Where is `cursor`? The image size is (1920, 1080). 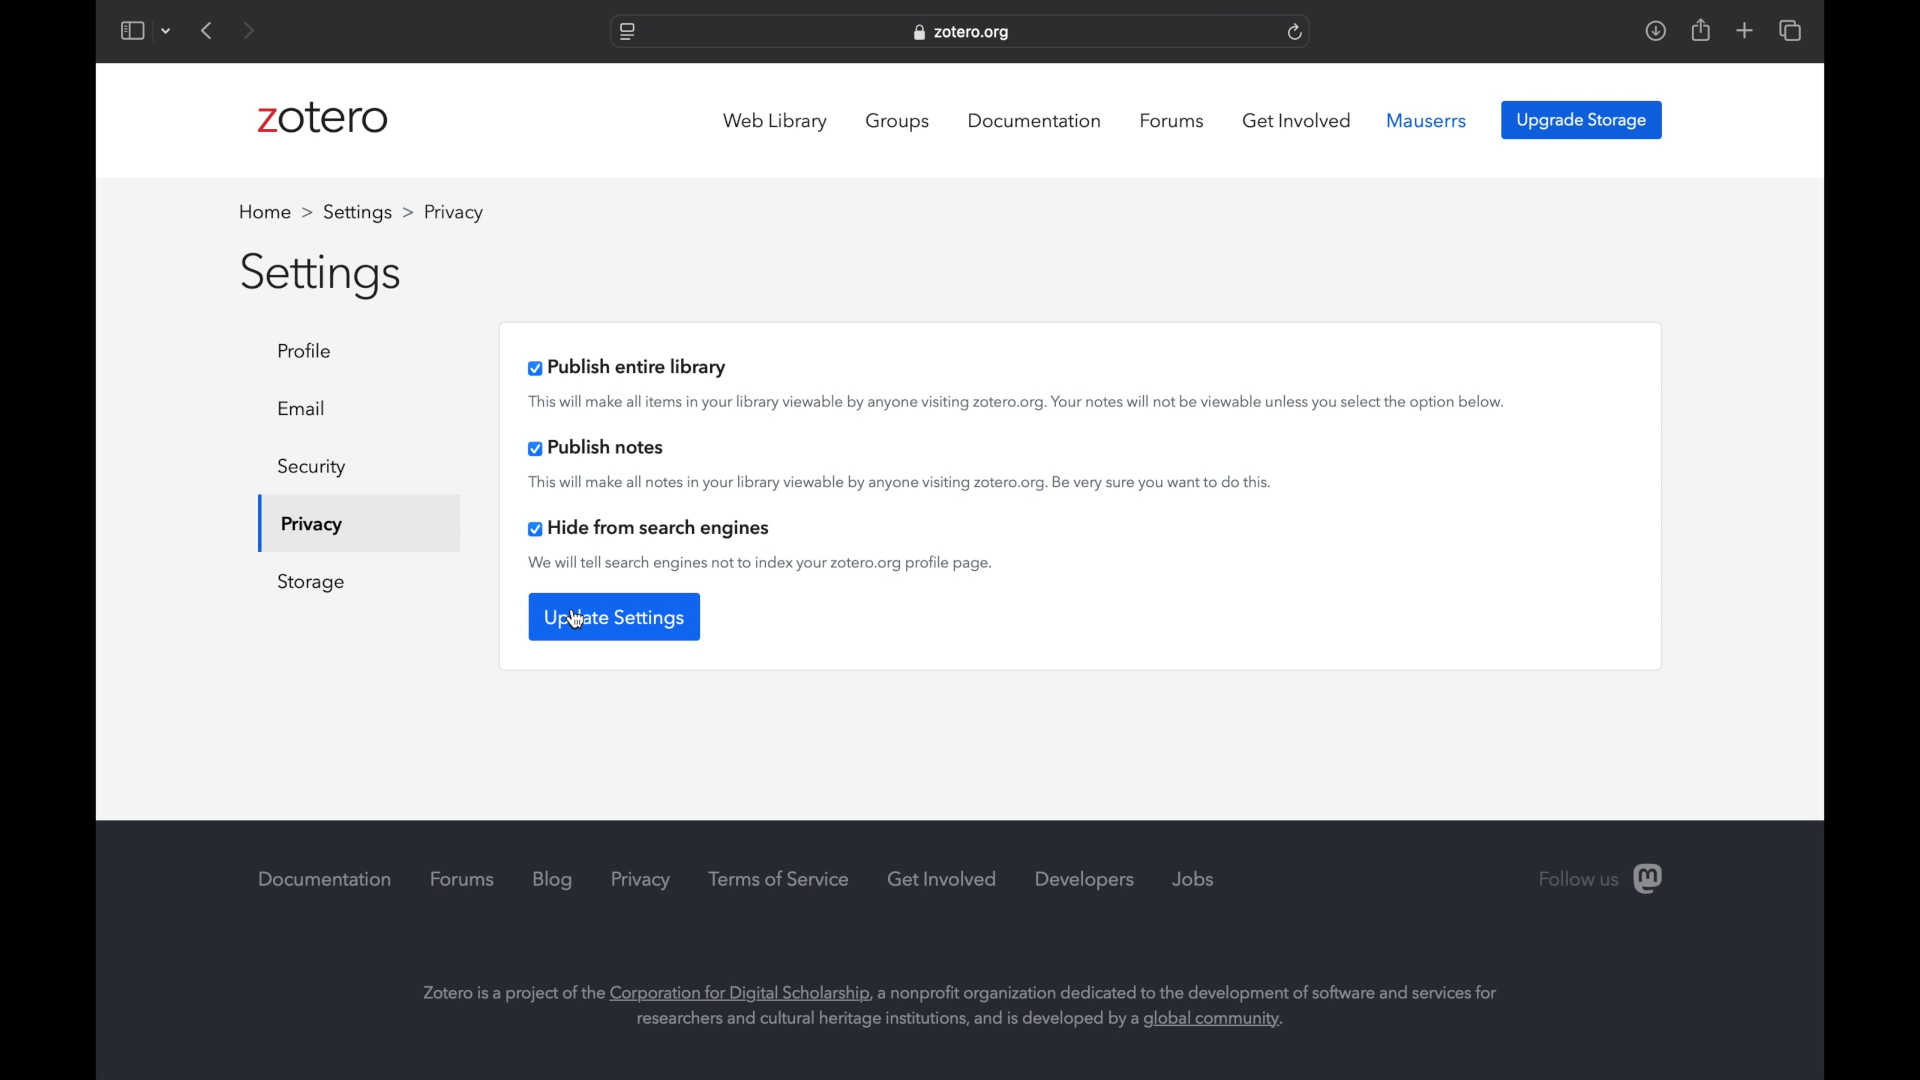 cursor is located at coordinates (577, 619).